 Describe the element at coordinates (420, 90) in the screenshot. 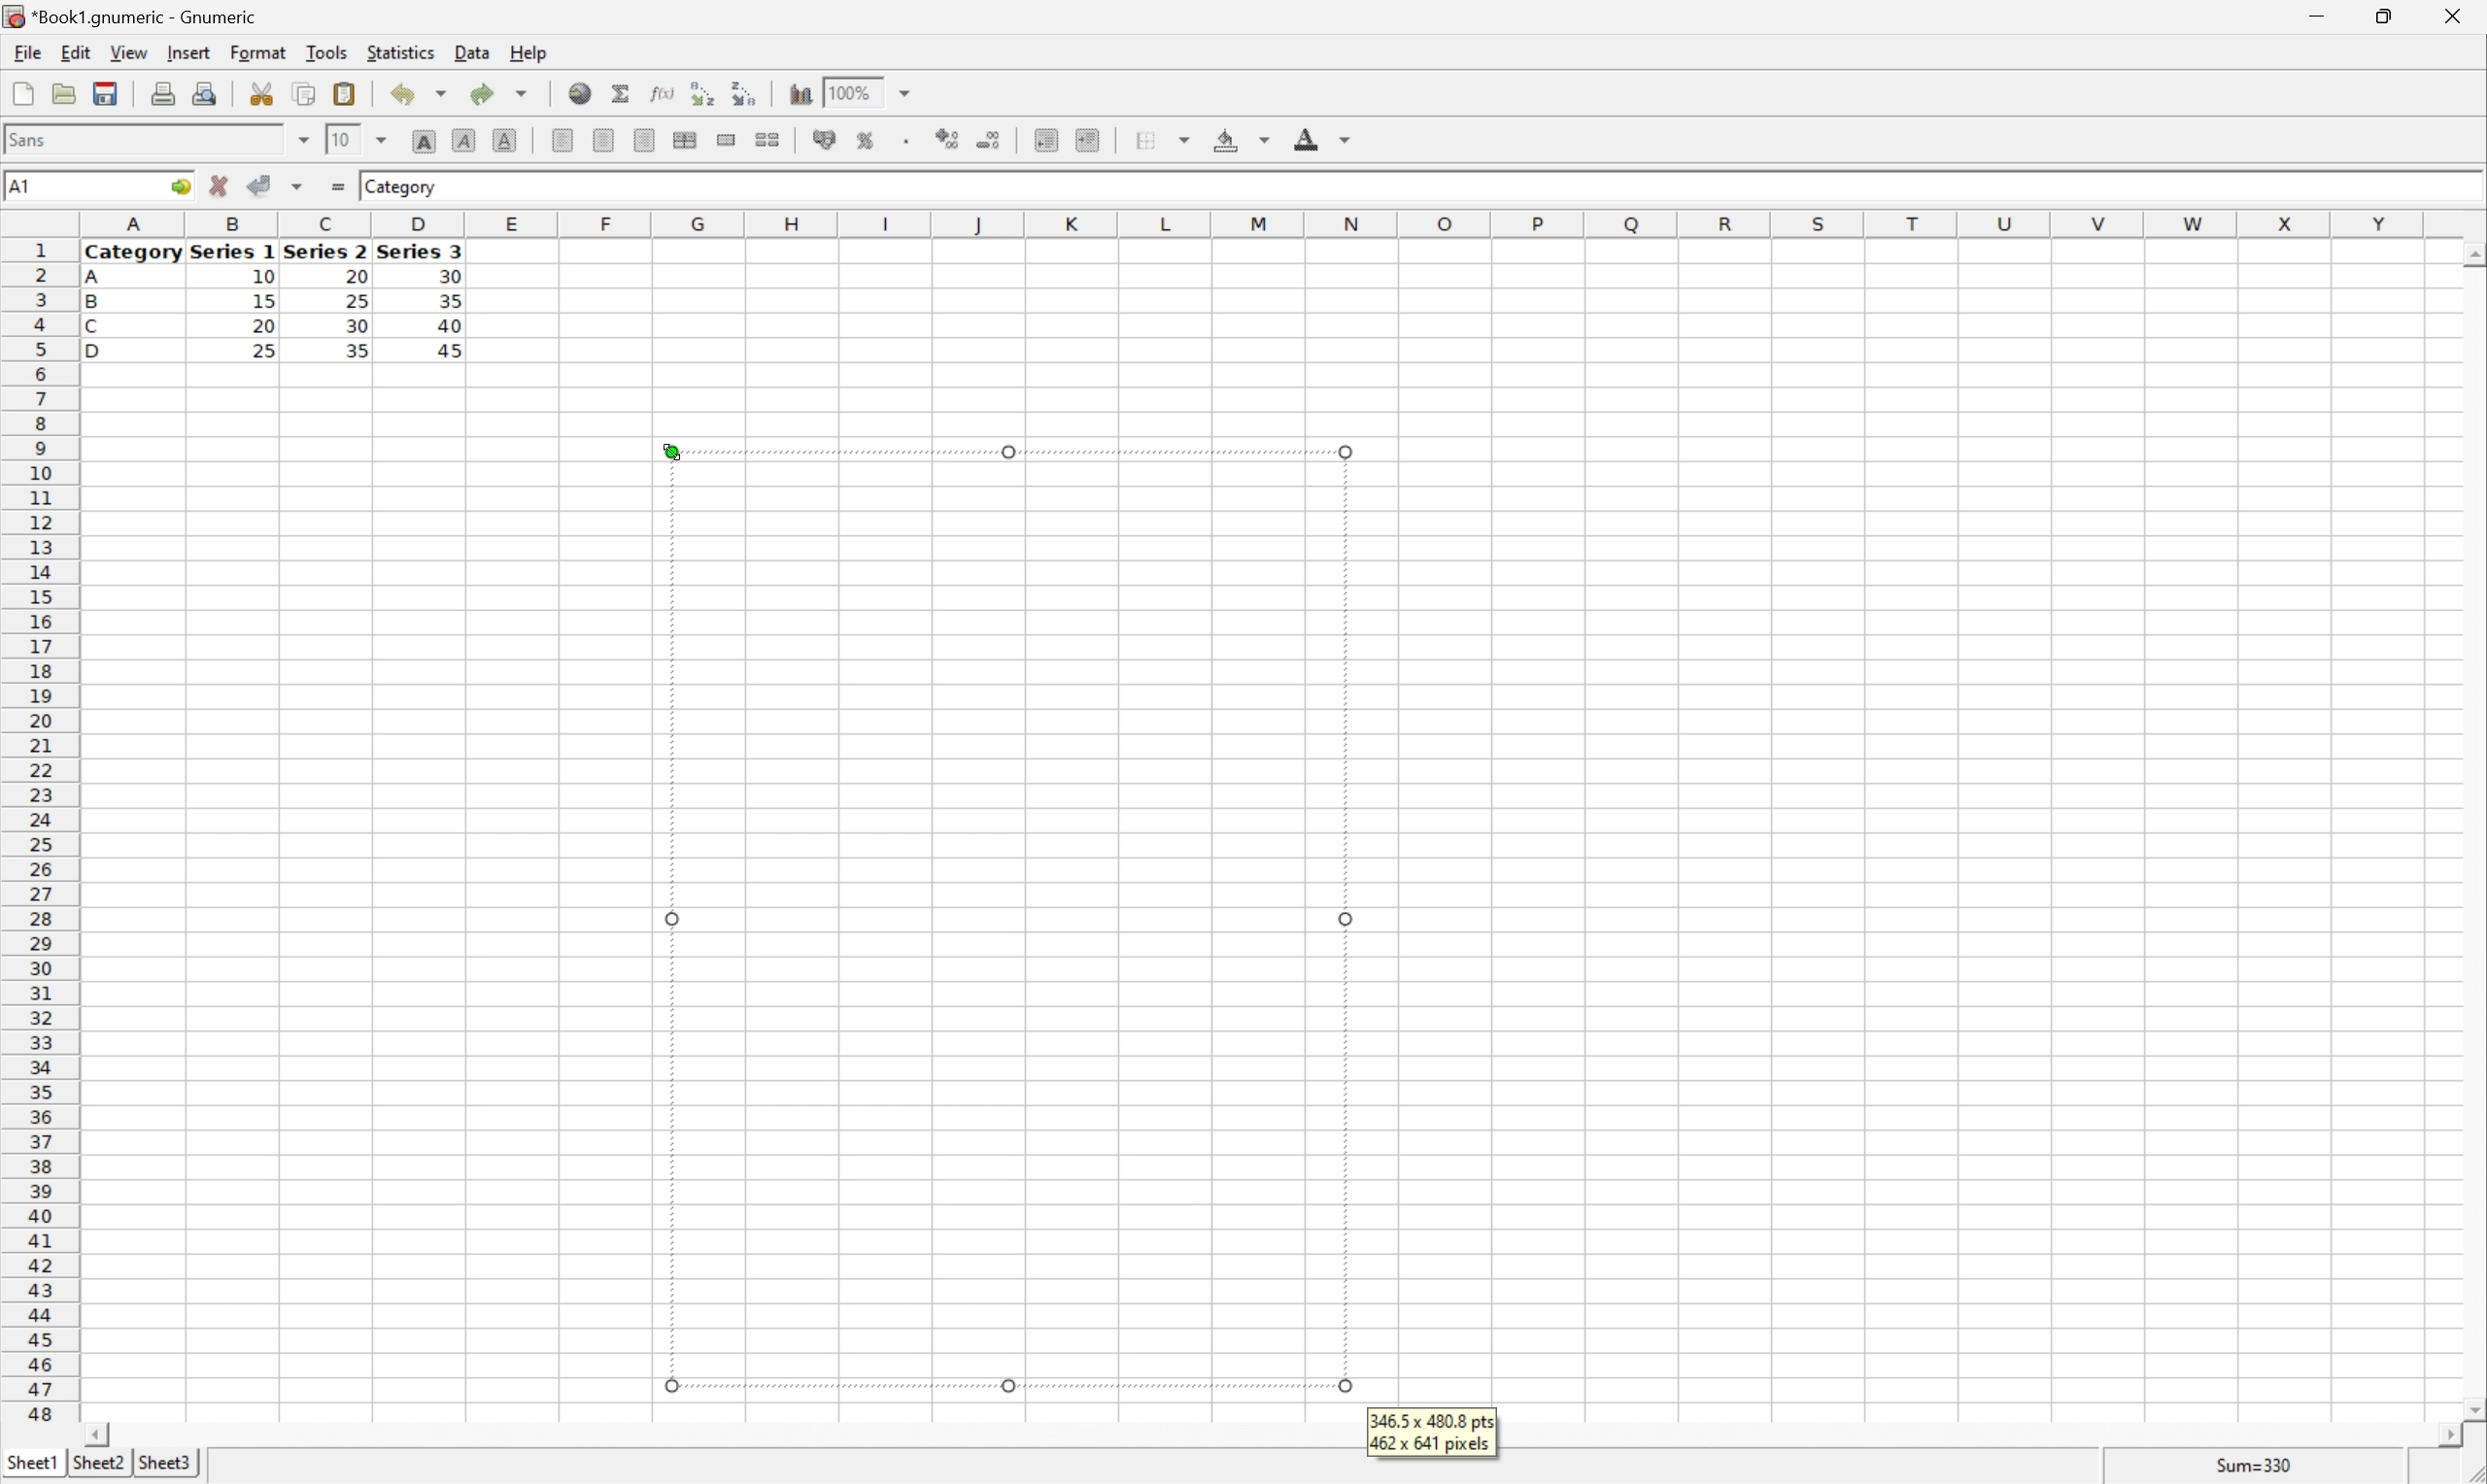

I see `Undo` at that location.